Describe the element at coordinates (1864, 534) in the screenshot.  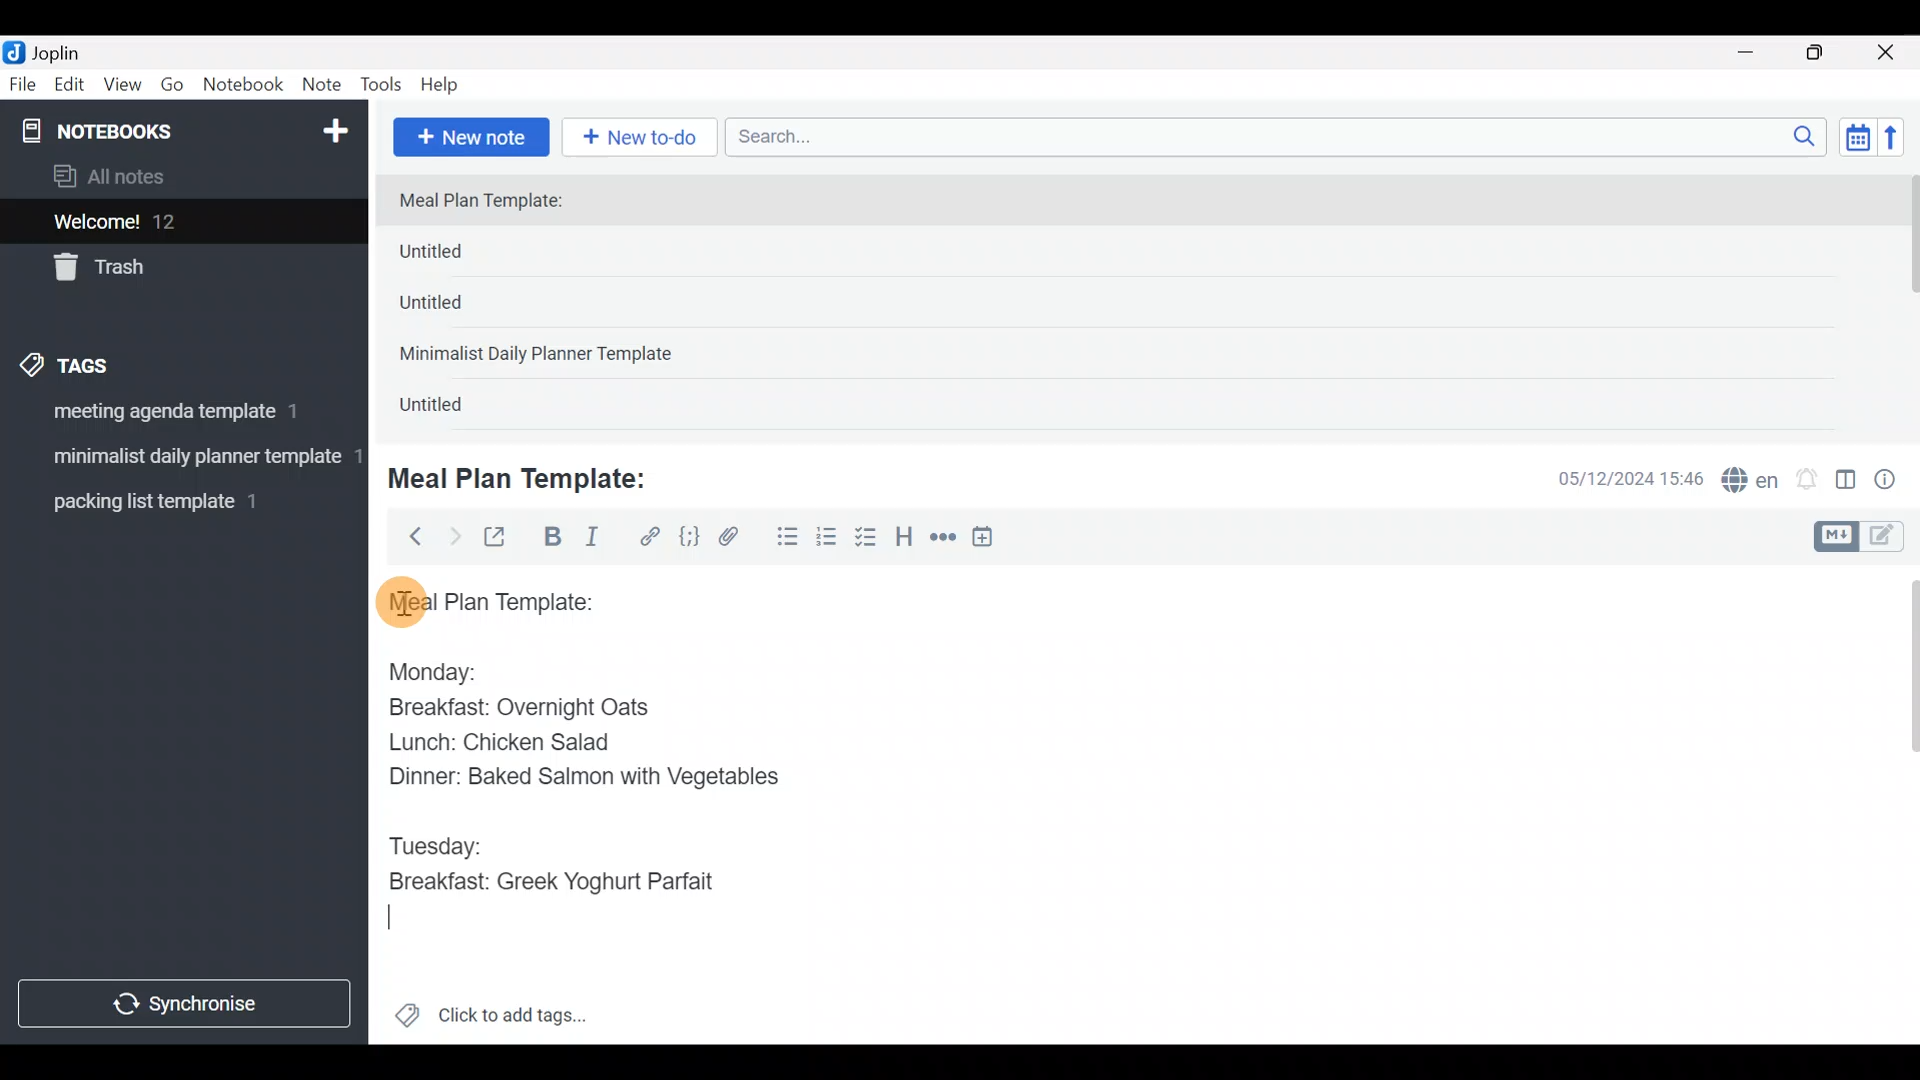
I see `Toggle editors` at that location.